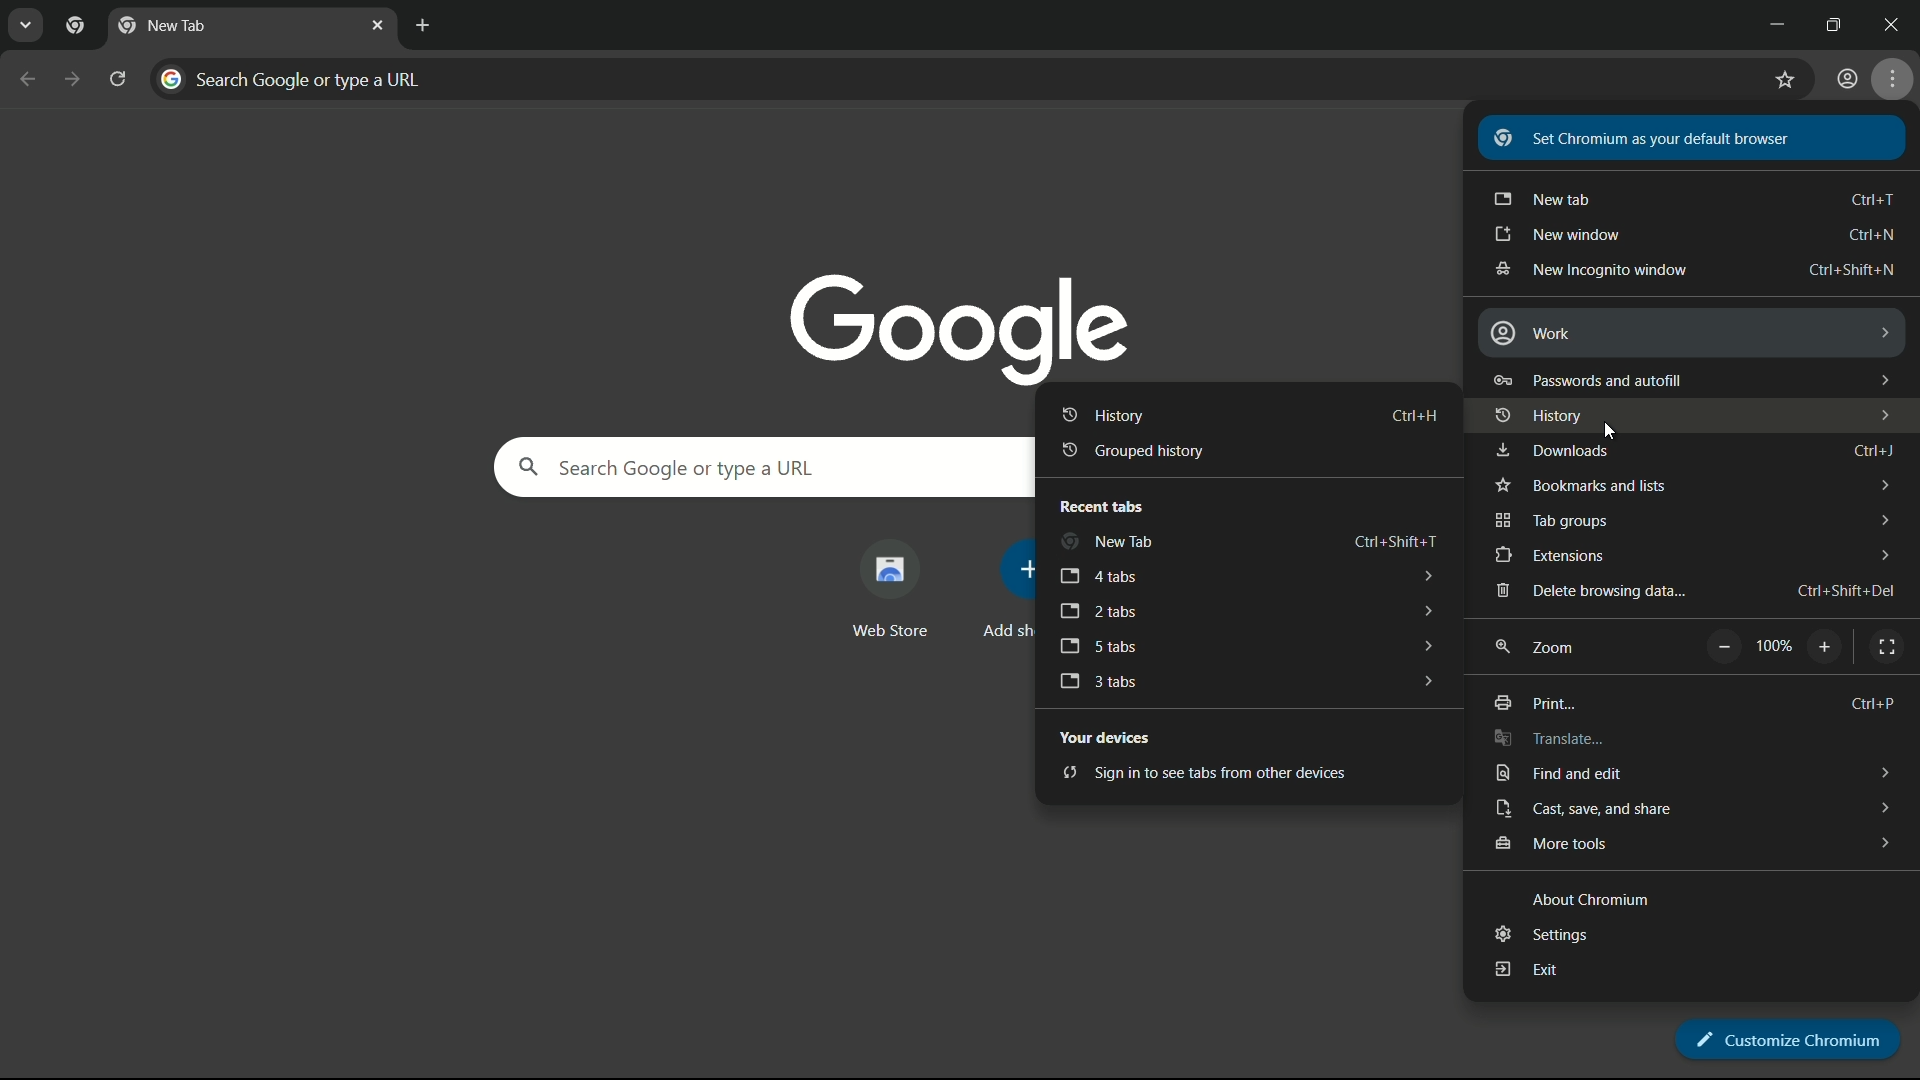 The image size is (1920, 1080). What do you see at coordinates (1844, 592) in the screenshot?
I see `shortcut key` at bounding box center [1844, 592].